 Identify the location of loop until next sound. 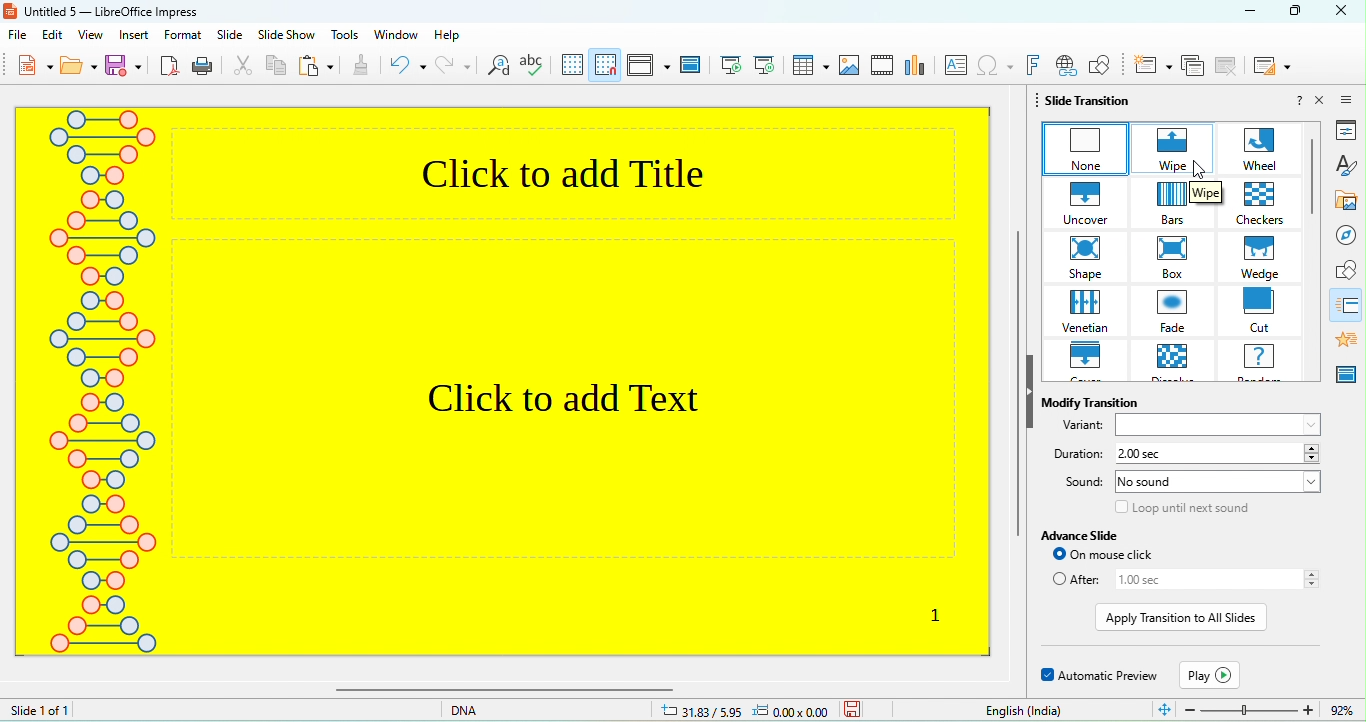
(1181, 508).